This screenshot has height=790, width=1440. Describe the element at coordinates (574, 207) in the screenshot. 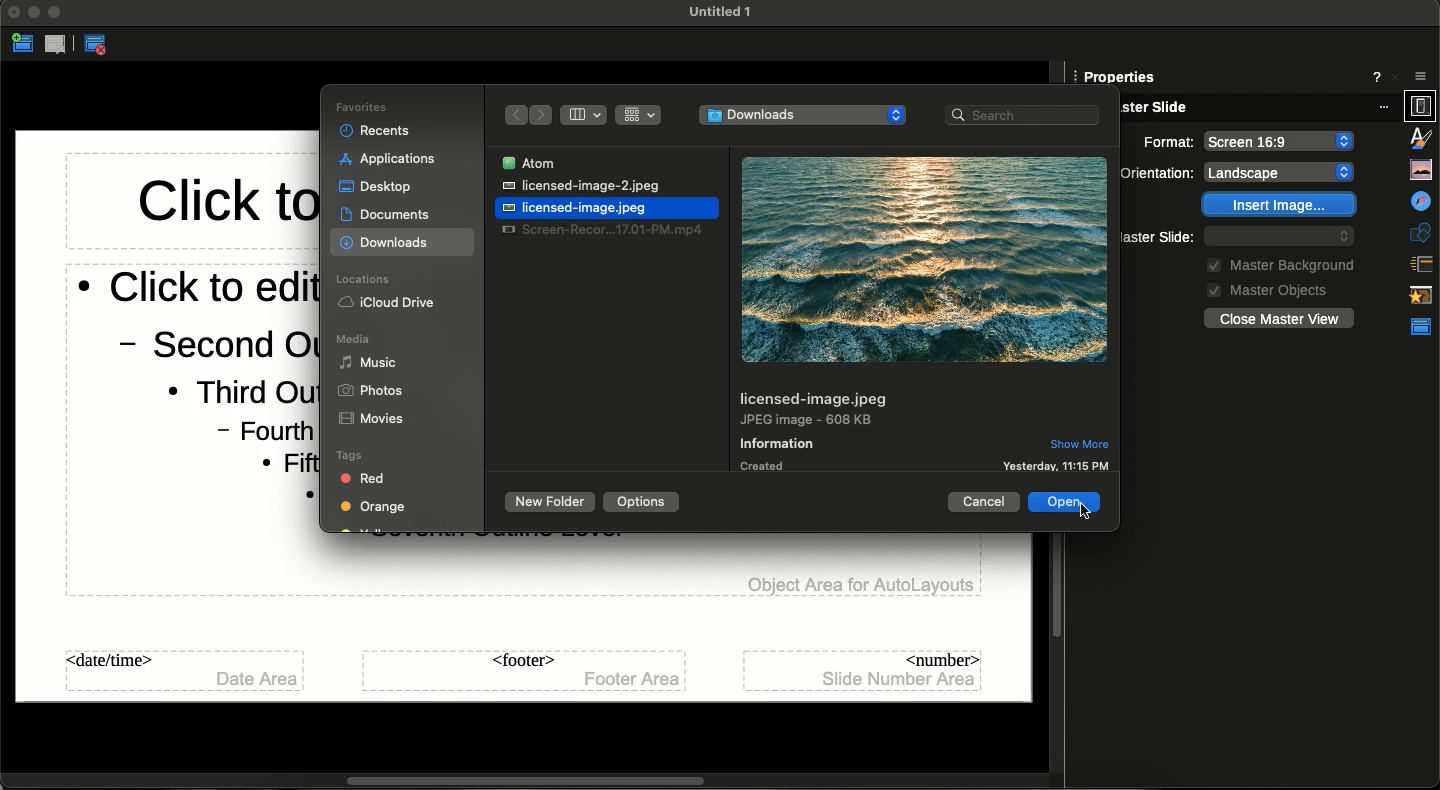

I see `File` at that location.